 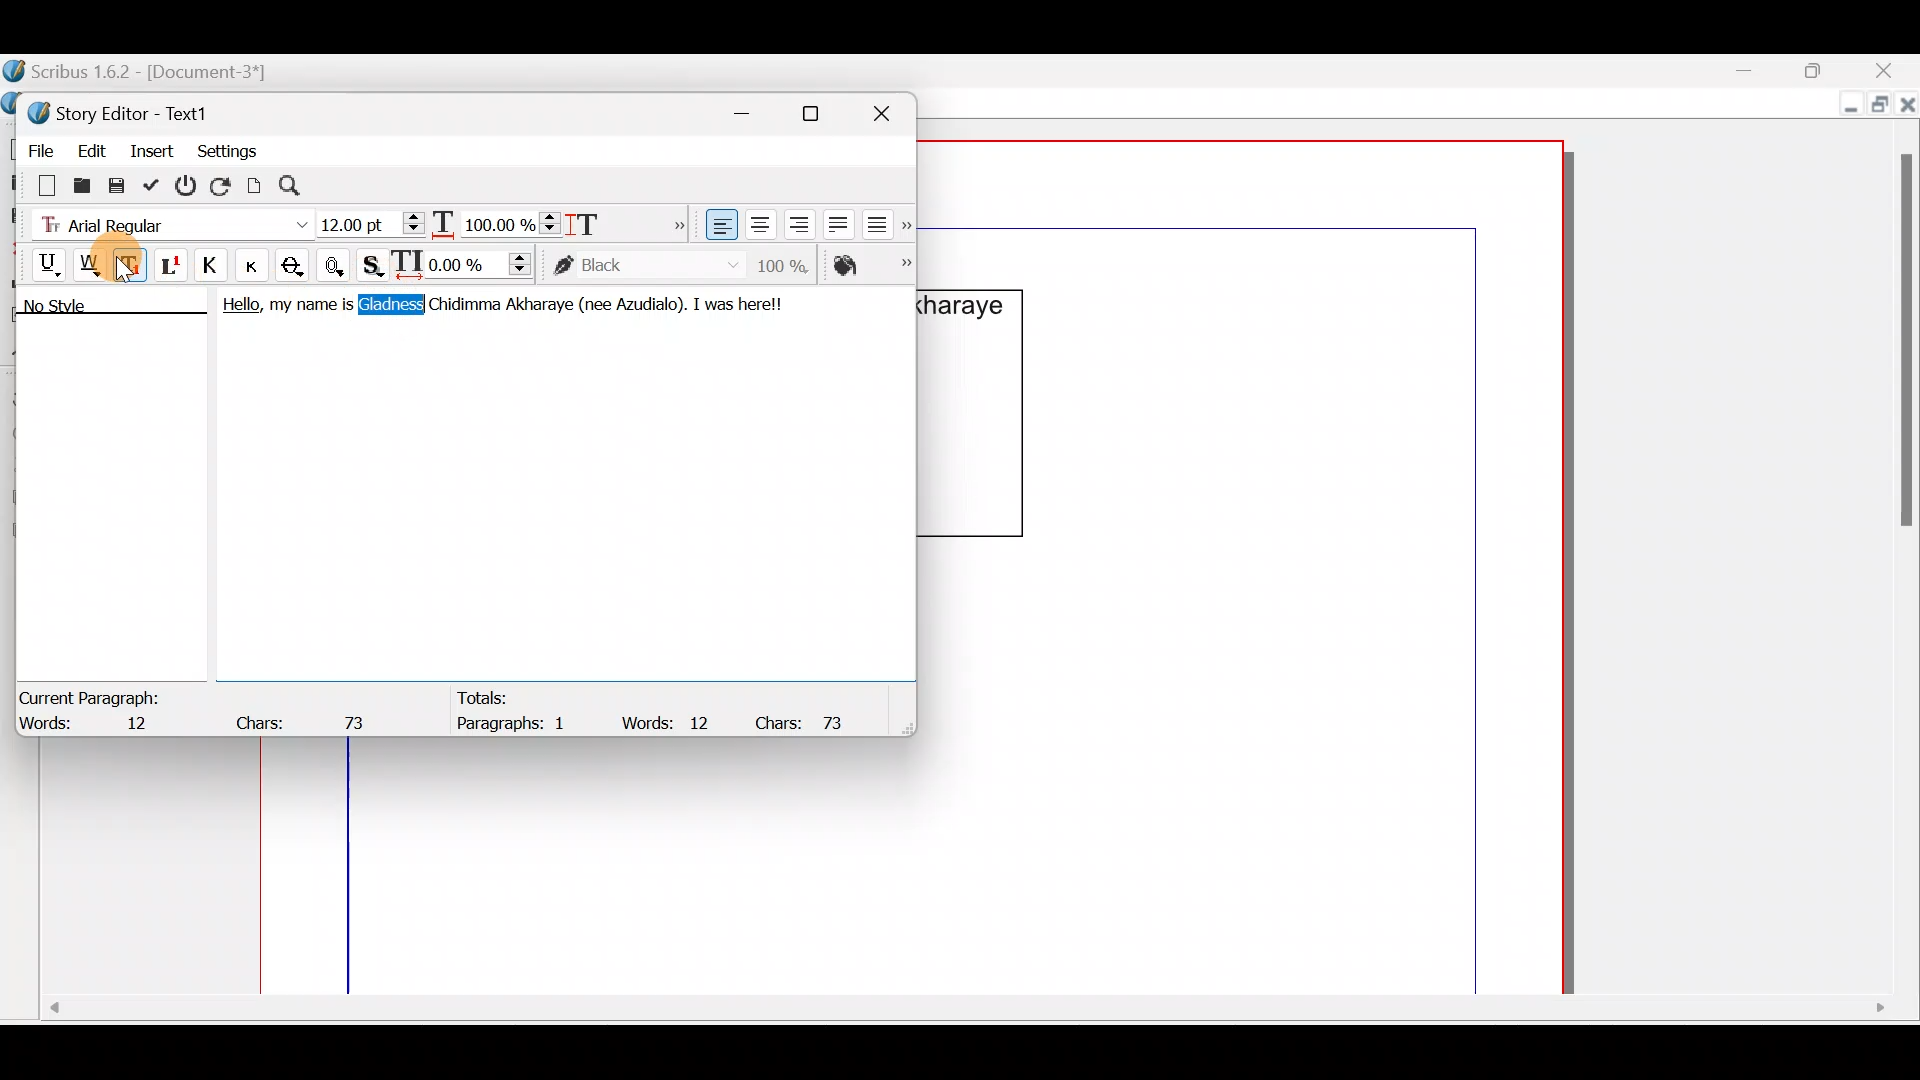 I want to click on Hello,, so click(x=236, y=308).